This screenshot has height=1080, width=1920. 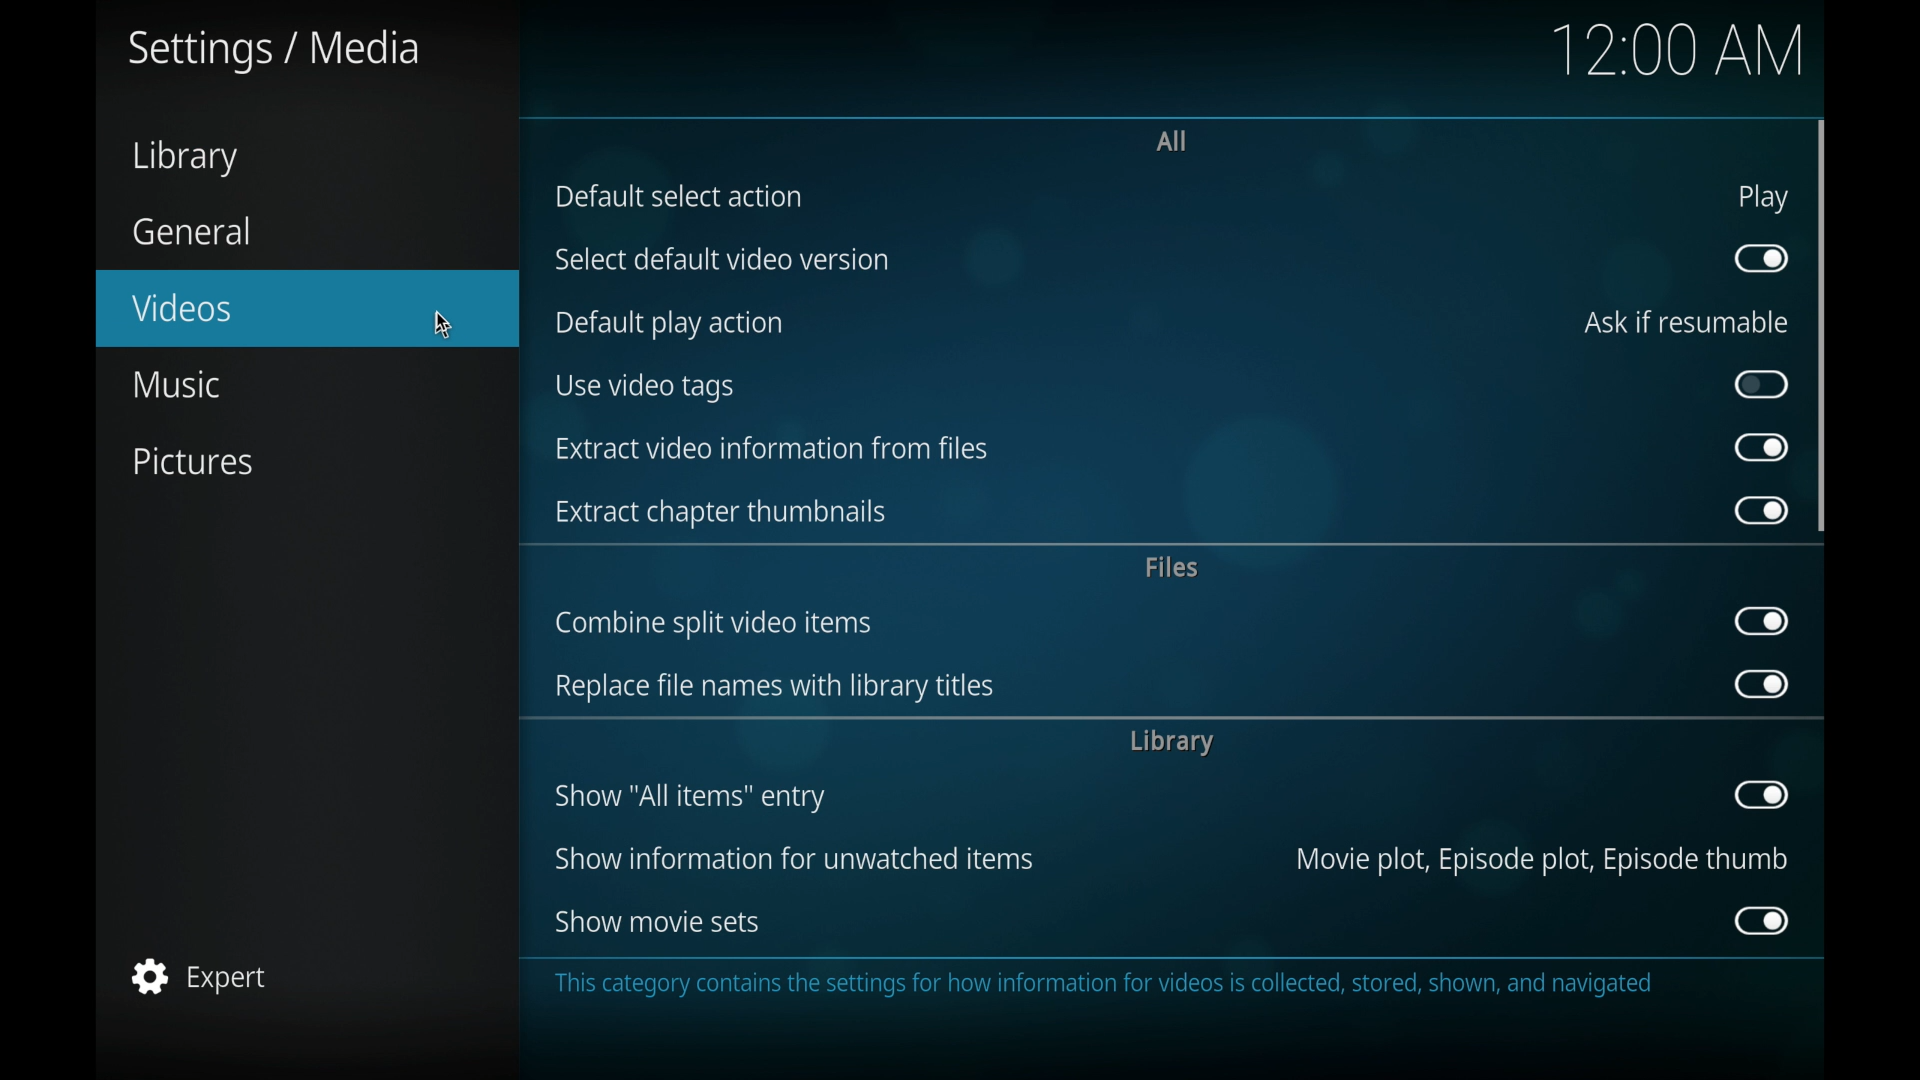 I want to click on movie plot, episode plot, episode thumb, so click(x=1543, y=862).